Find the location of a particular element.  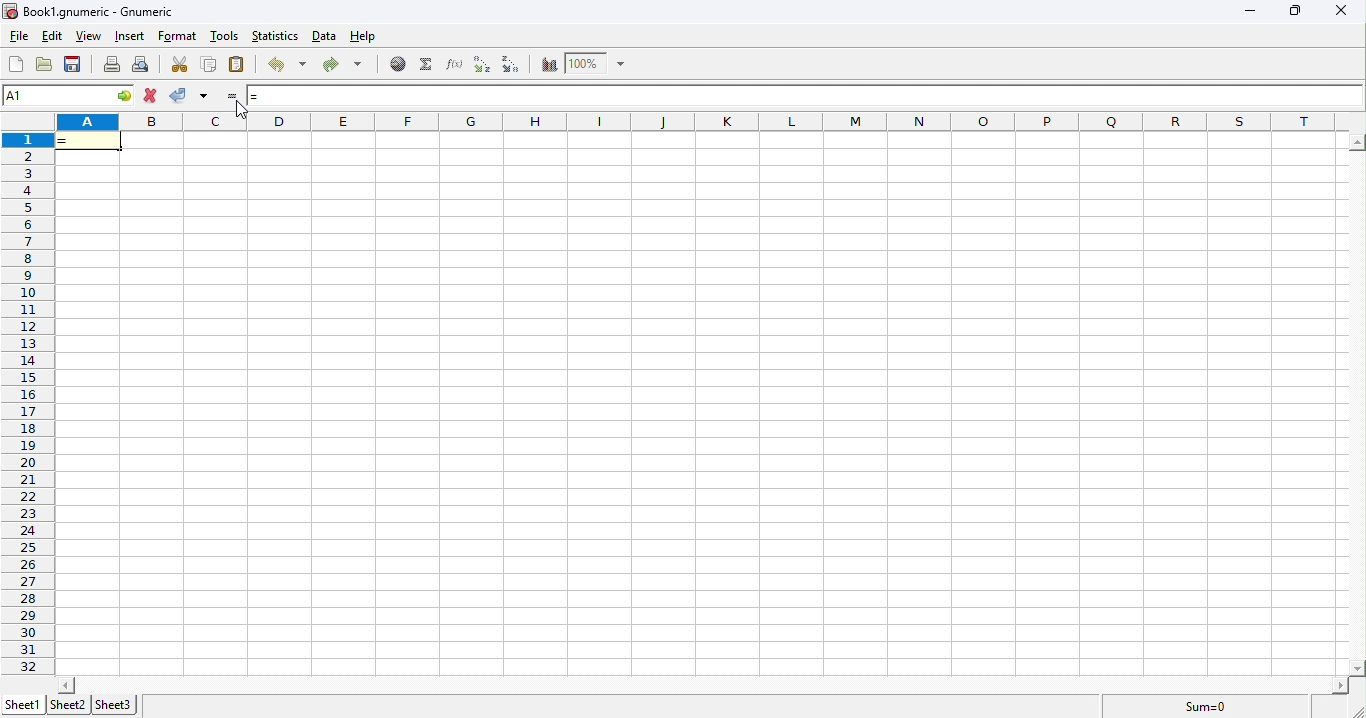

row numbers is located at coordinates (29, 403).